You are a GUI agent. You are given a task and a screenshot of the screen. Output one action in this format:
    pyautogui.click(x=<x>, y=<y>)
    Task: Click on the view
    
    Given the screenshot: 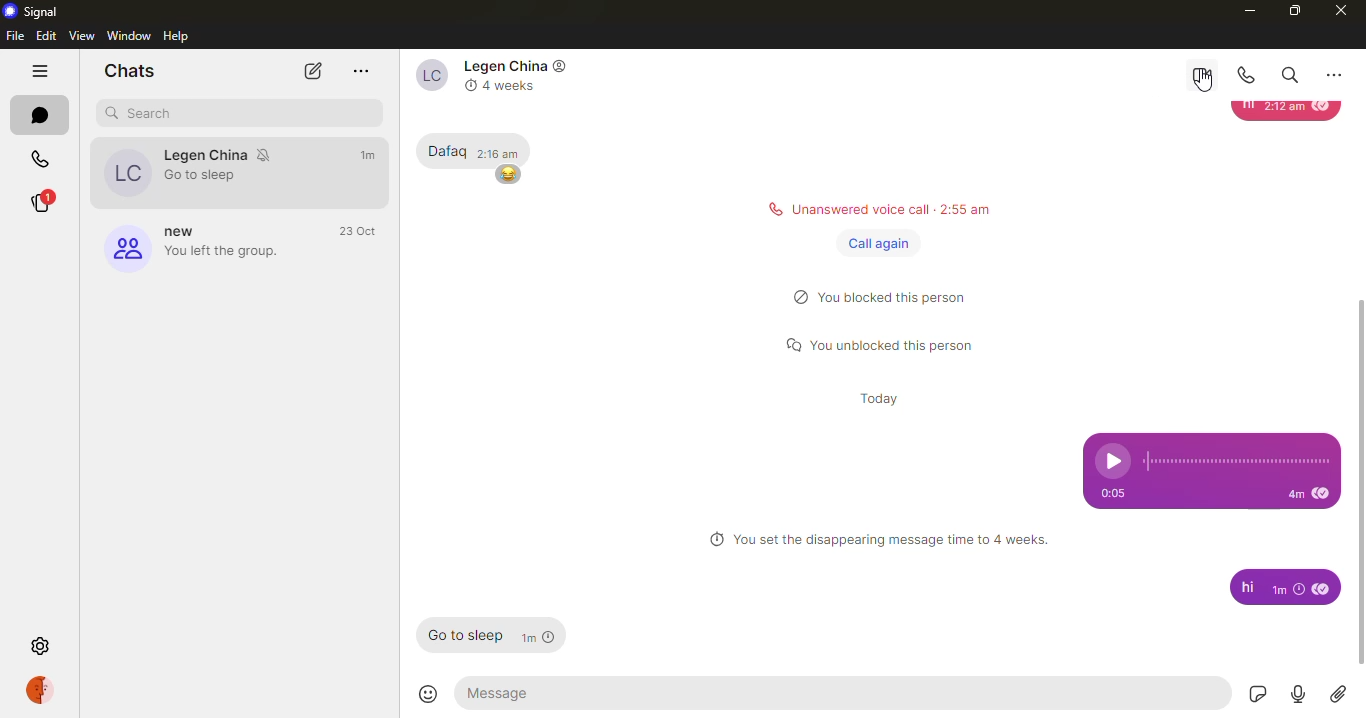 What is the action you would take?
    pyautogui.click(x=80, y=35)
    